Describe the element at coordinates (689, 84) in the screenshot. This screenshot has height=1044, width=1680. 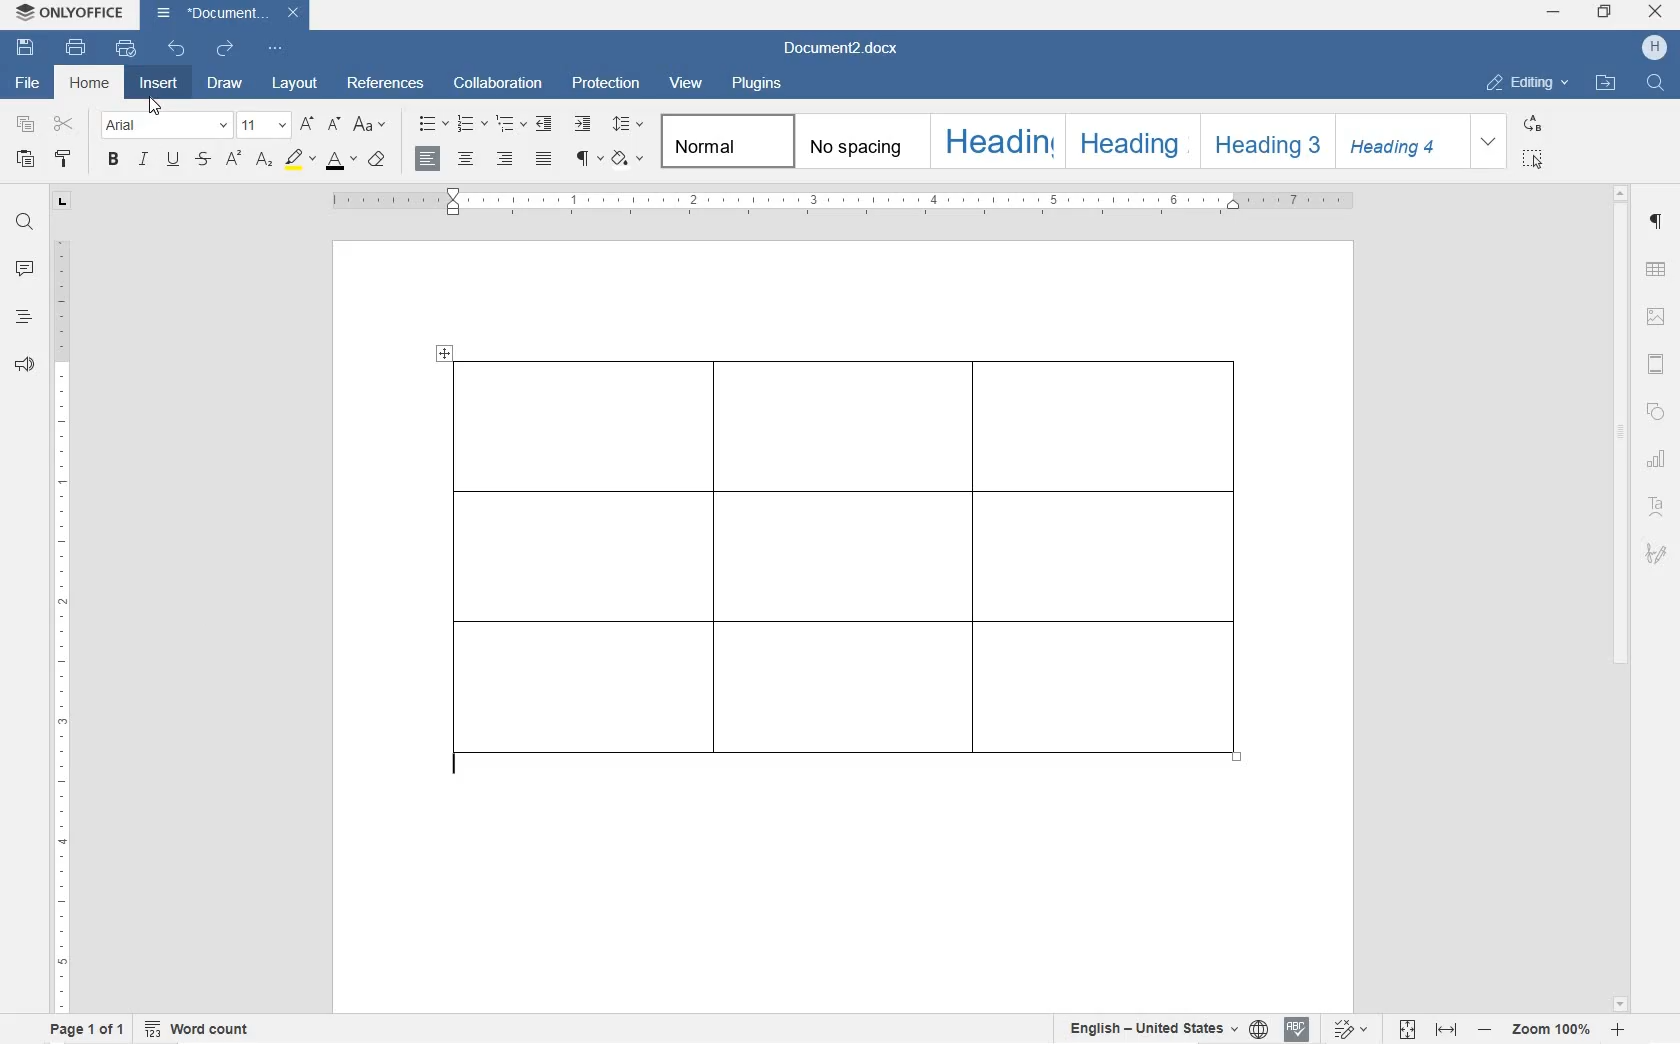
I see `view` at that location.